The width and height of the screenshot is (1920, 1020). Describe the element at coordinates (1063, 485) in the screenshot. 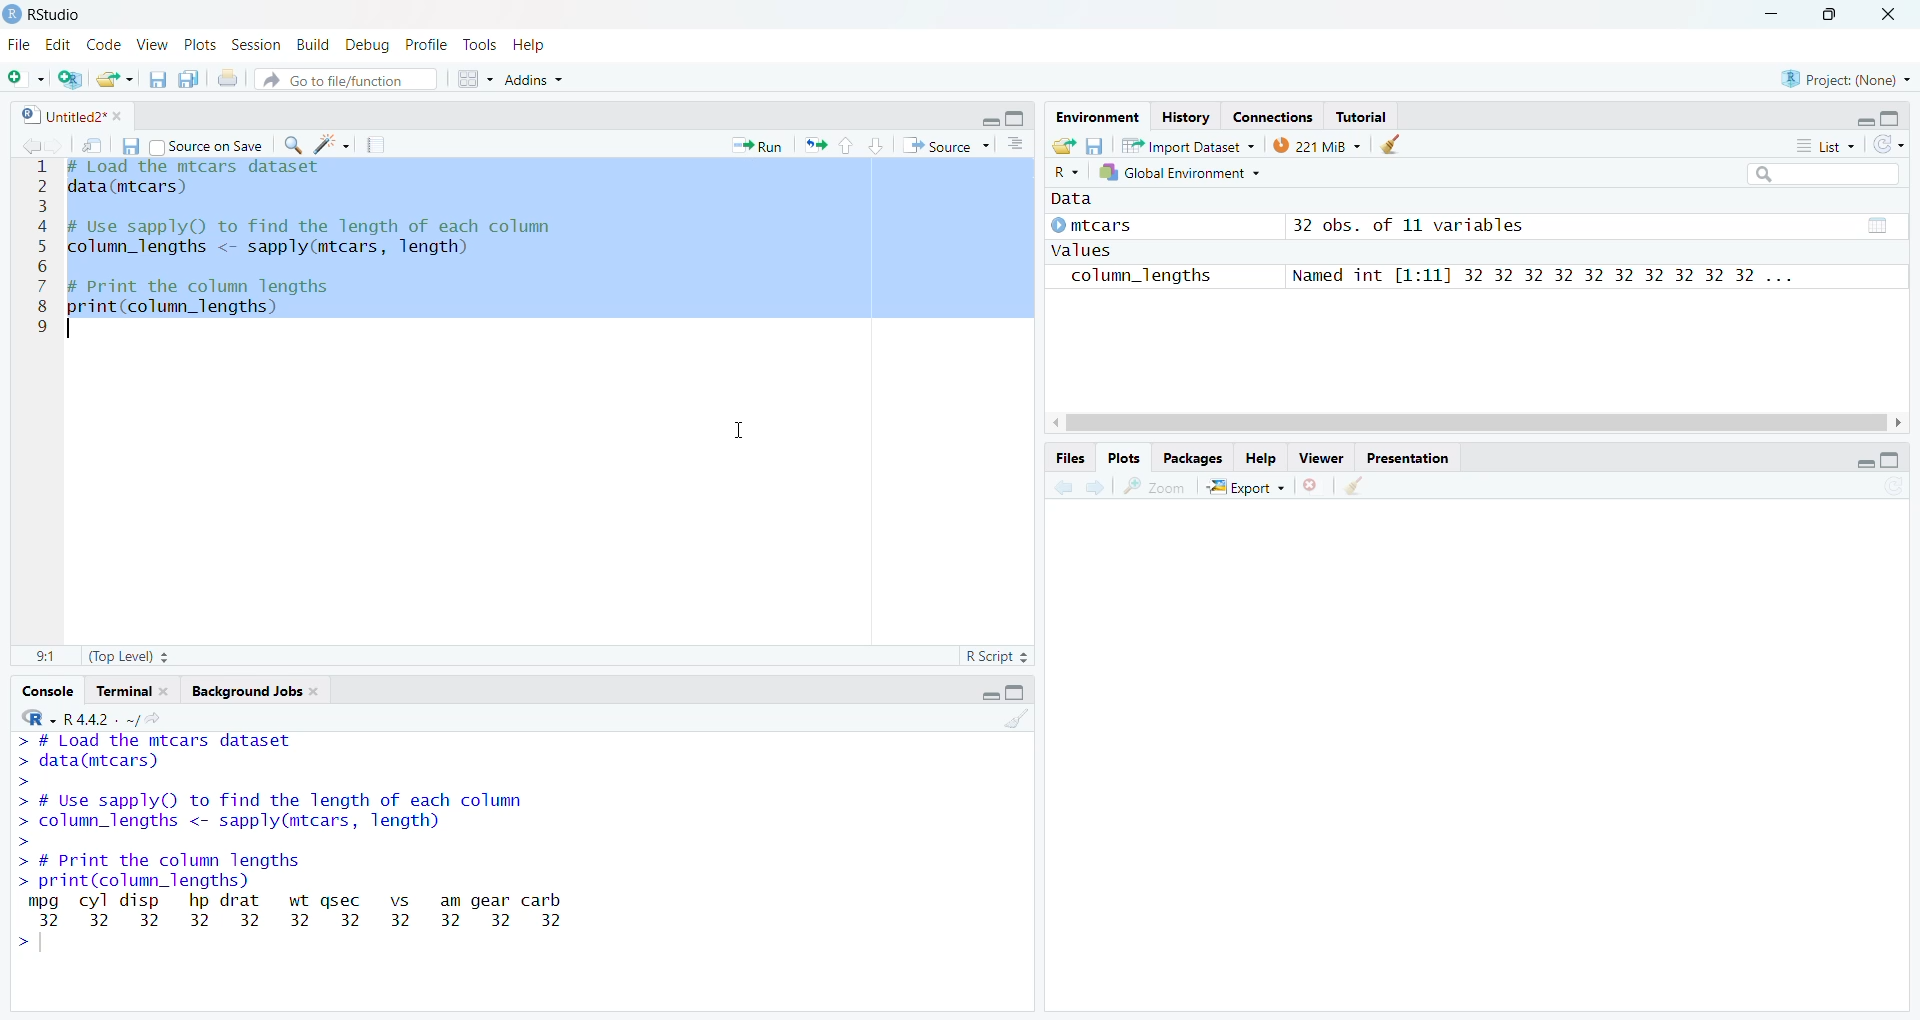

I see `Previous plot` at that location.